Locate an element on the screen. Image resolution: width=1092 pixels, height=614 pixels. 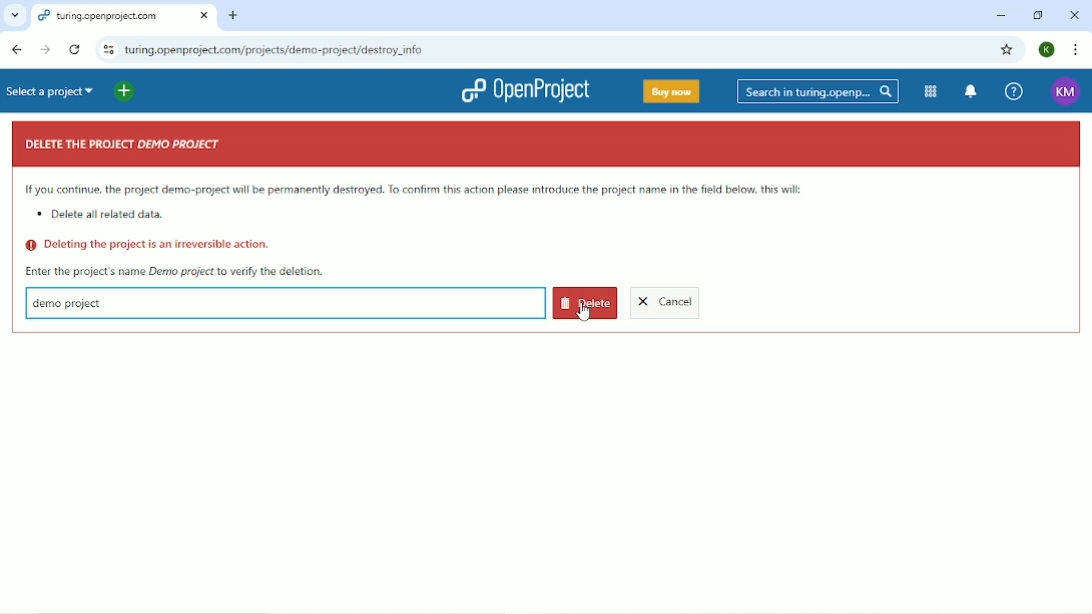
Cancel is located at coordinates (666, 304).